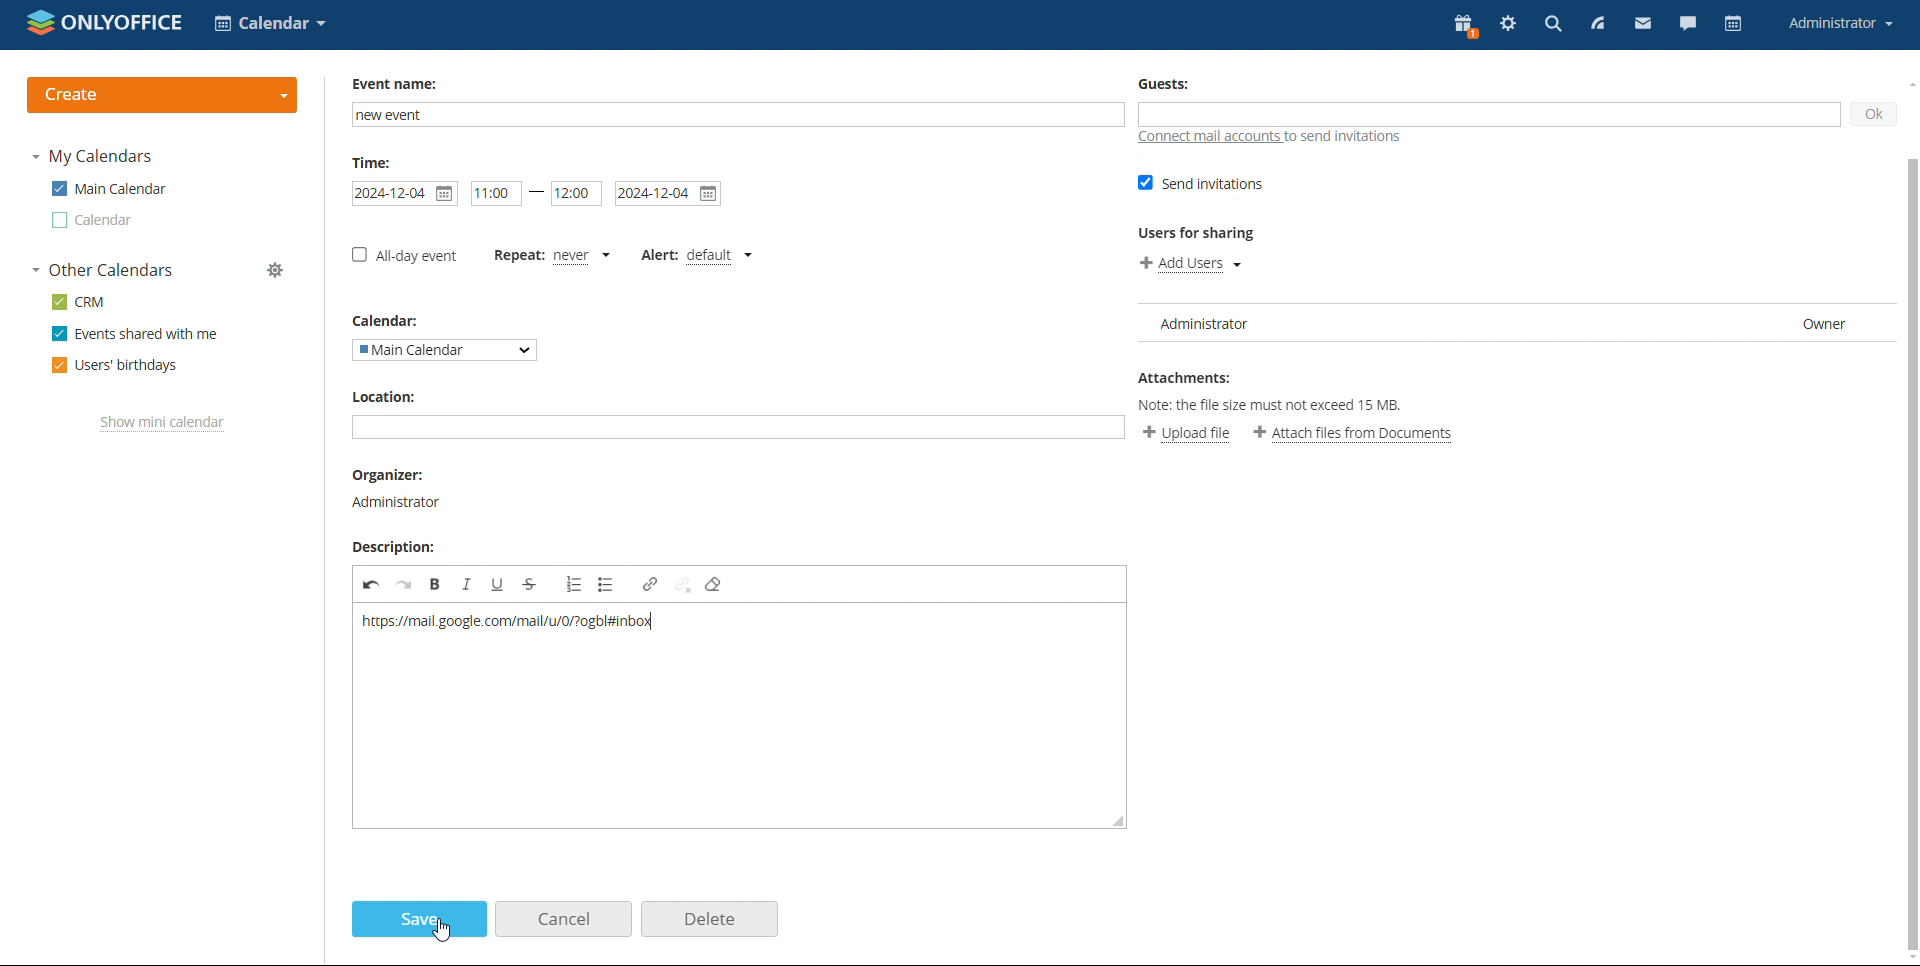 The width and height of the screenshot is (1920, 966). What do you see at coordinates (467, 586) in the screenshot?
I see `italic` at bounding box center [467, 586].